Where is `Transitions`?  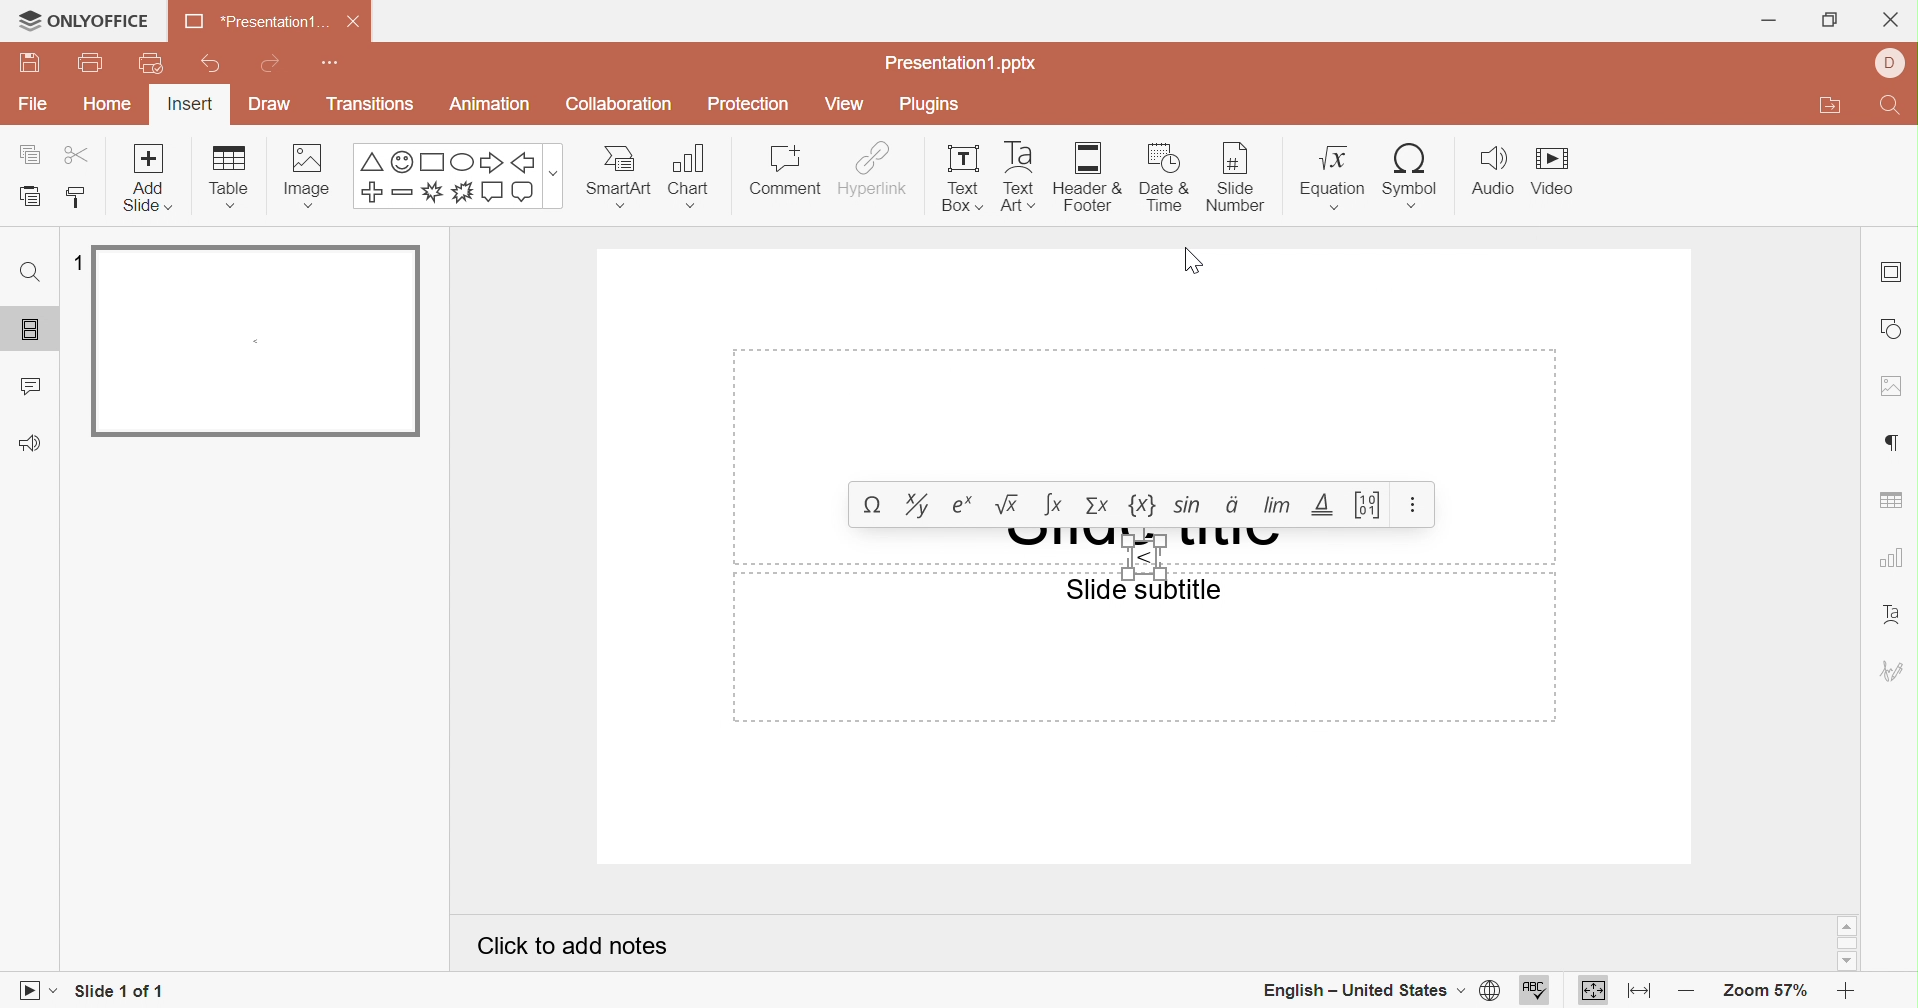 Transitions is located at coordinates (371, 104).